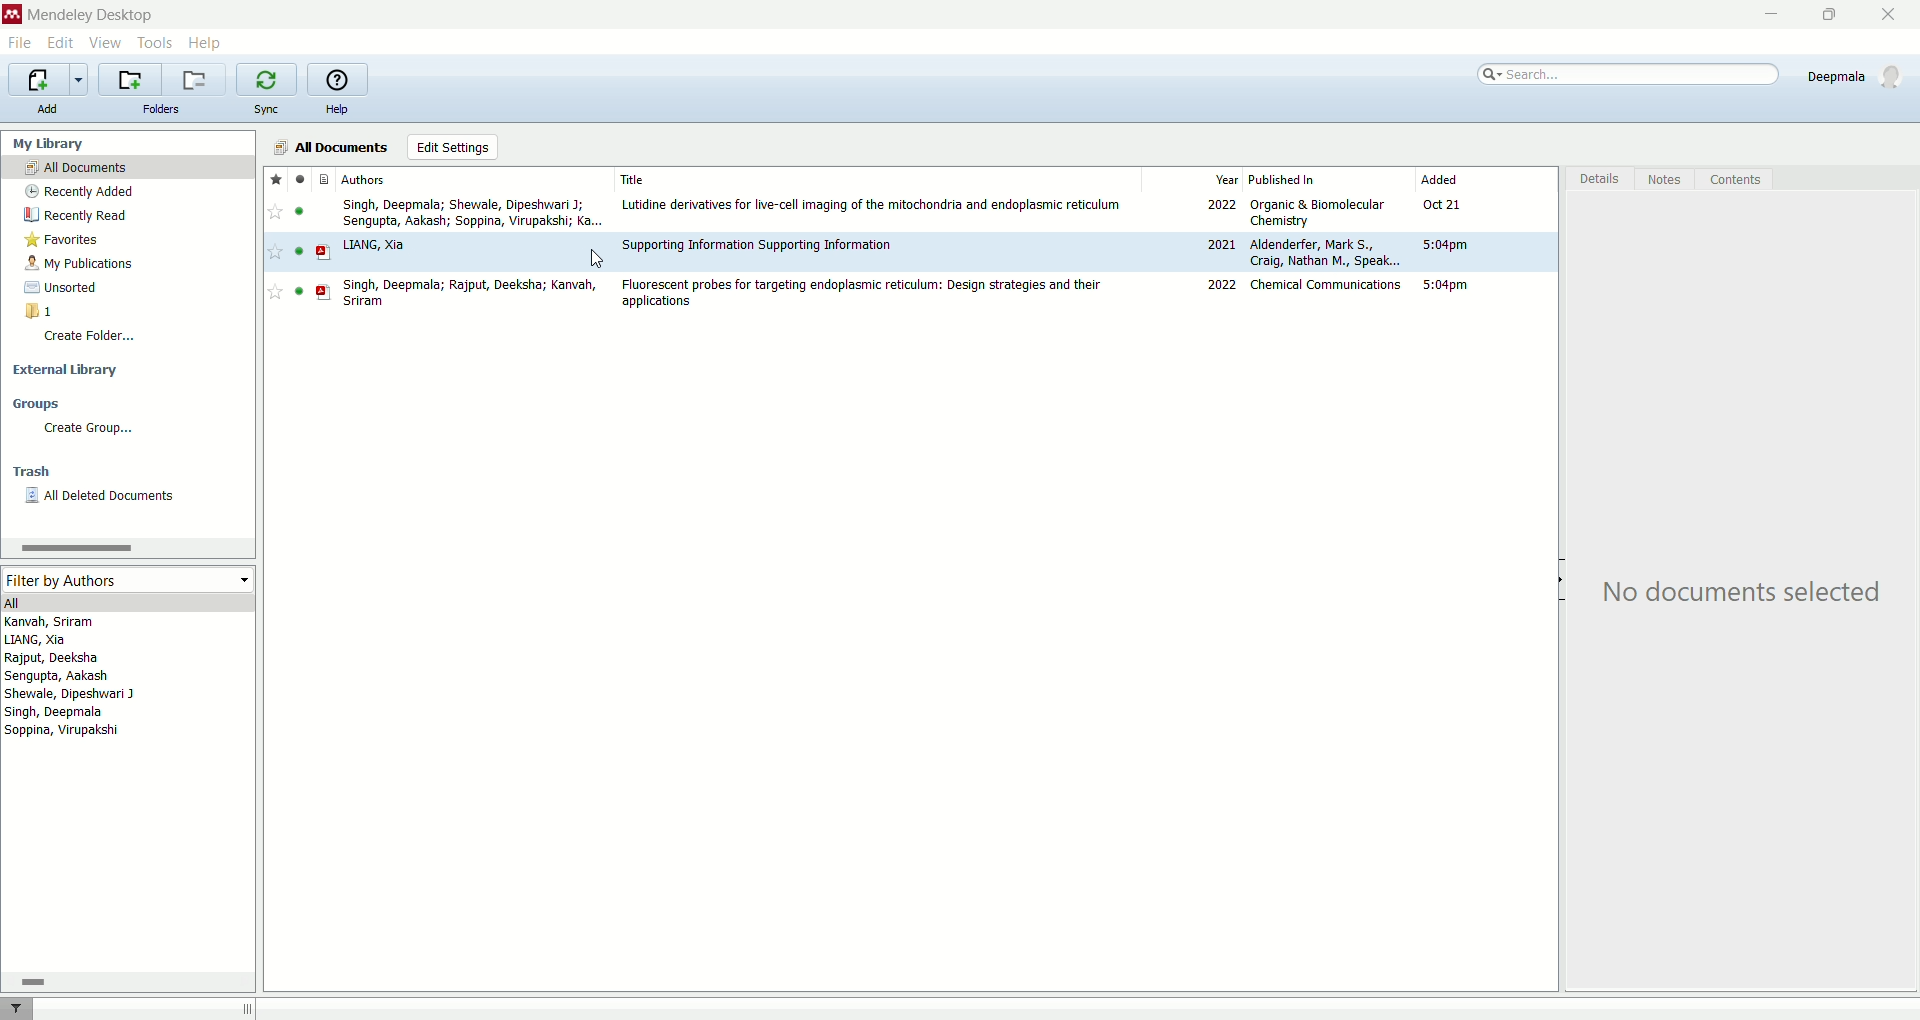 This screenshot has height=1020, width=1920. I want to click on 5:04pm, so click(1445, 245).